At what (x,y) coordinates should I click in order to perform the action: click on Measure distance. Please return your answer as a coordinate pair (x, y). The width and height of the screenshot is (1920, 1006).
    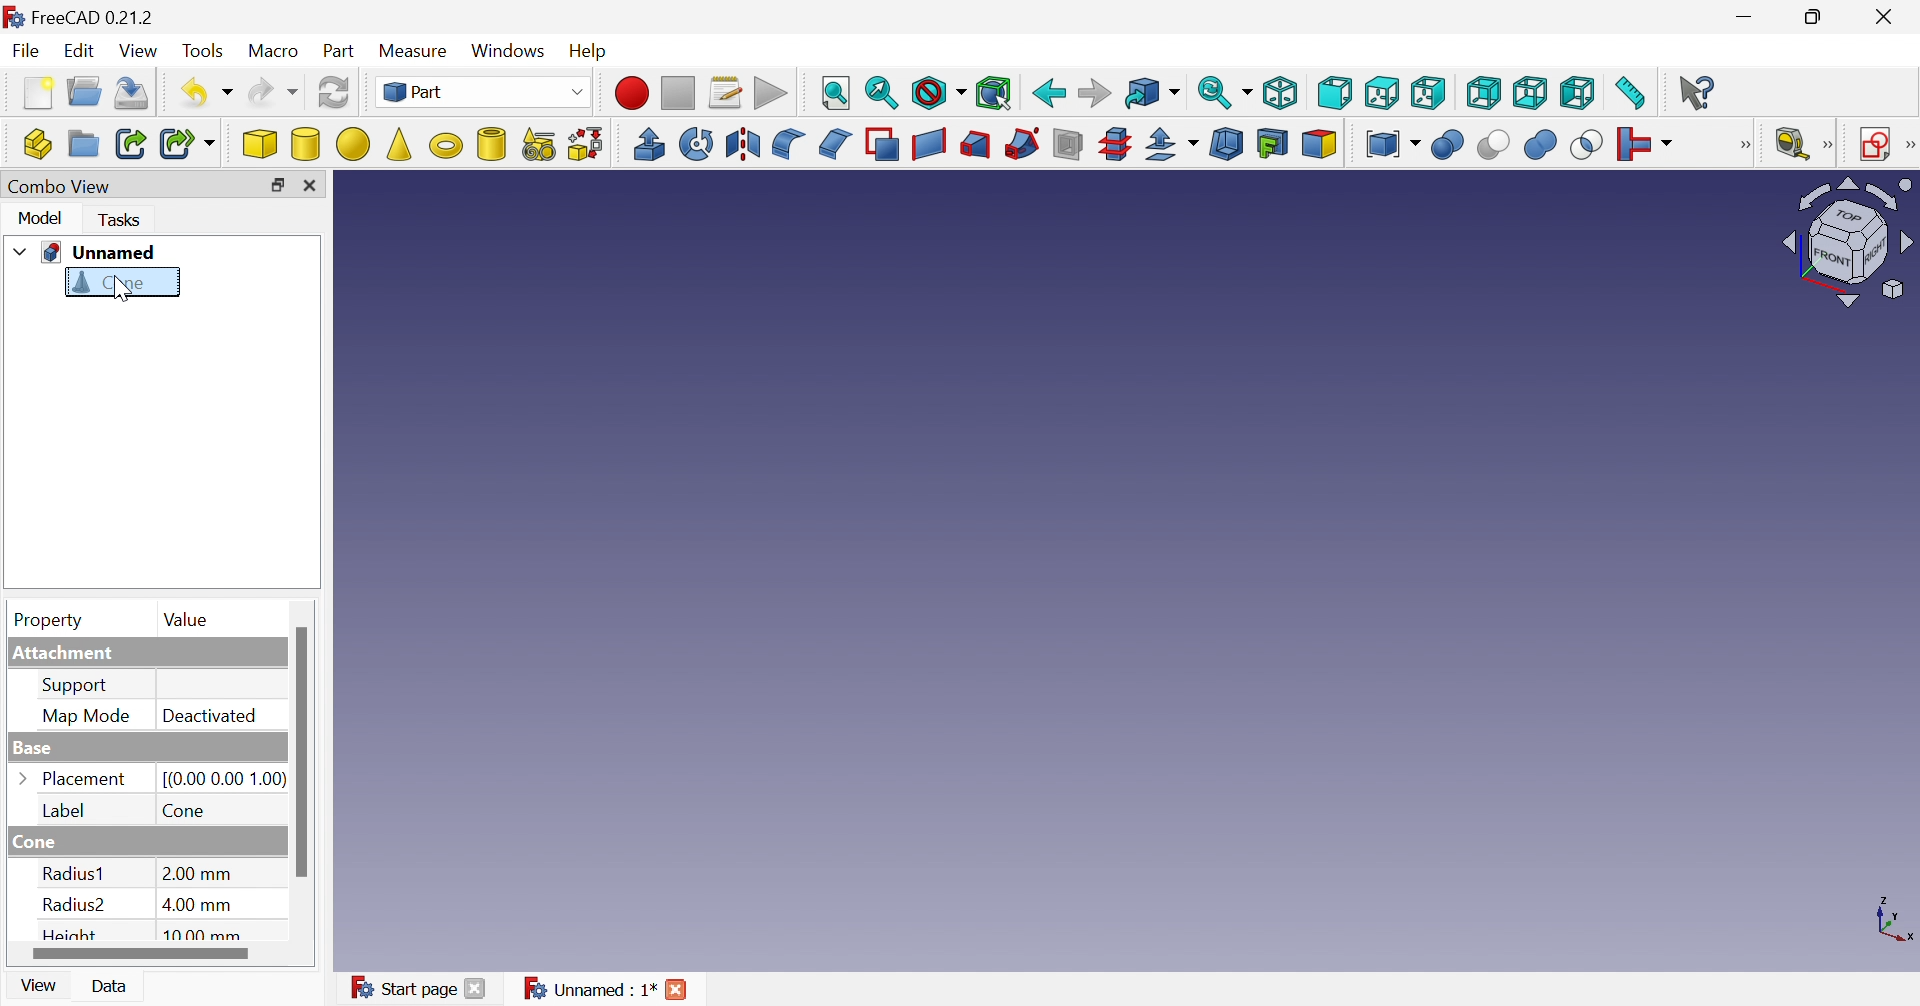
    Looking at the image, I should click on (1633, 94).